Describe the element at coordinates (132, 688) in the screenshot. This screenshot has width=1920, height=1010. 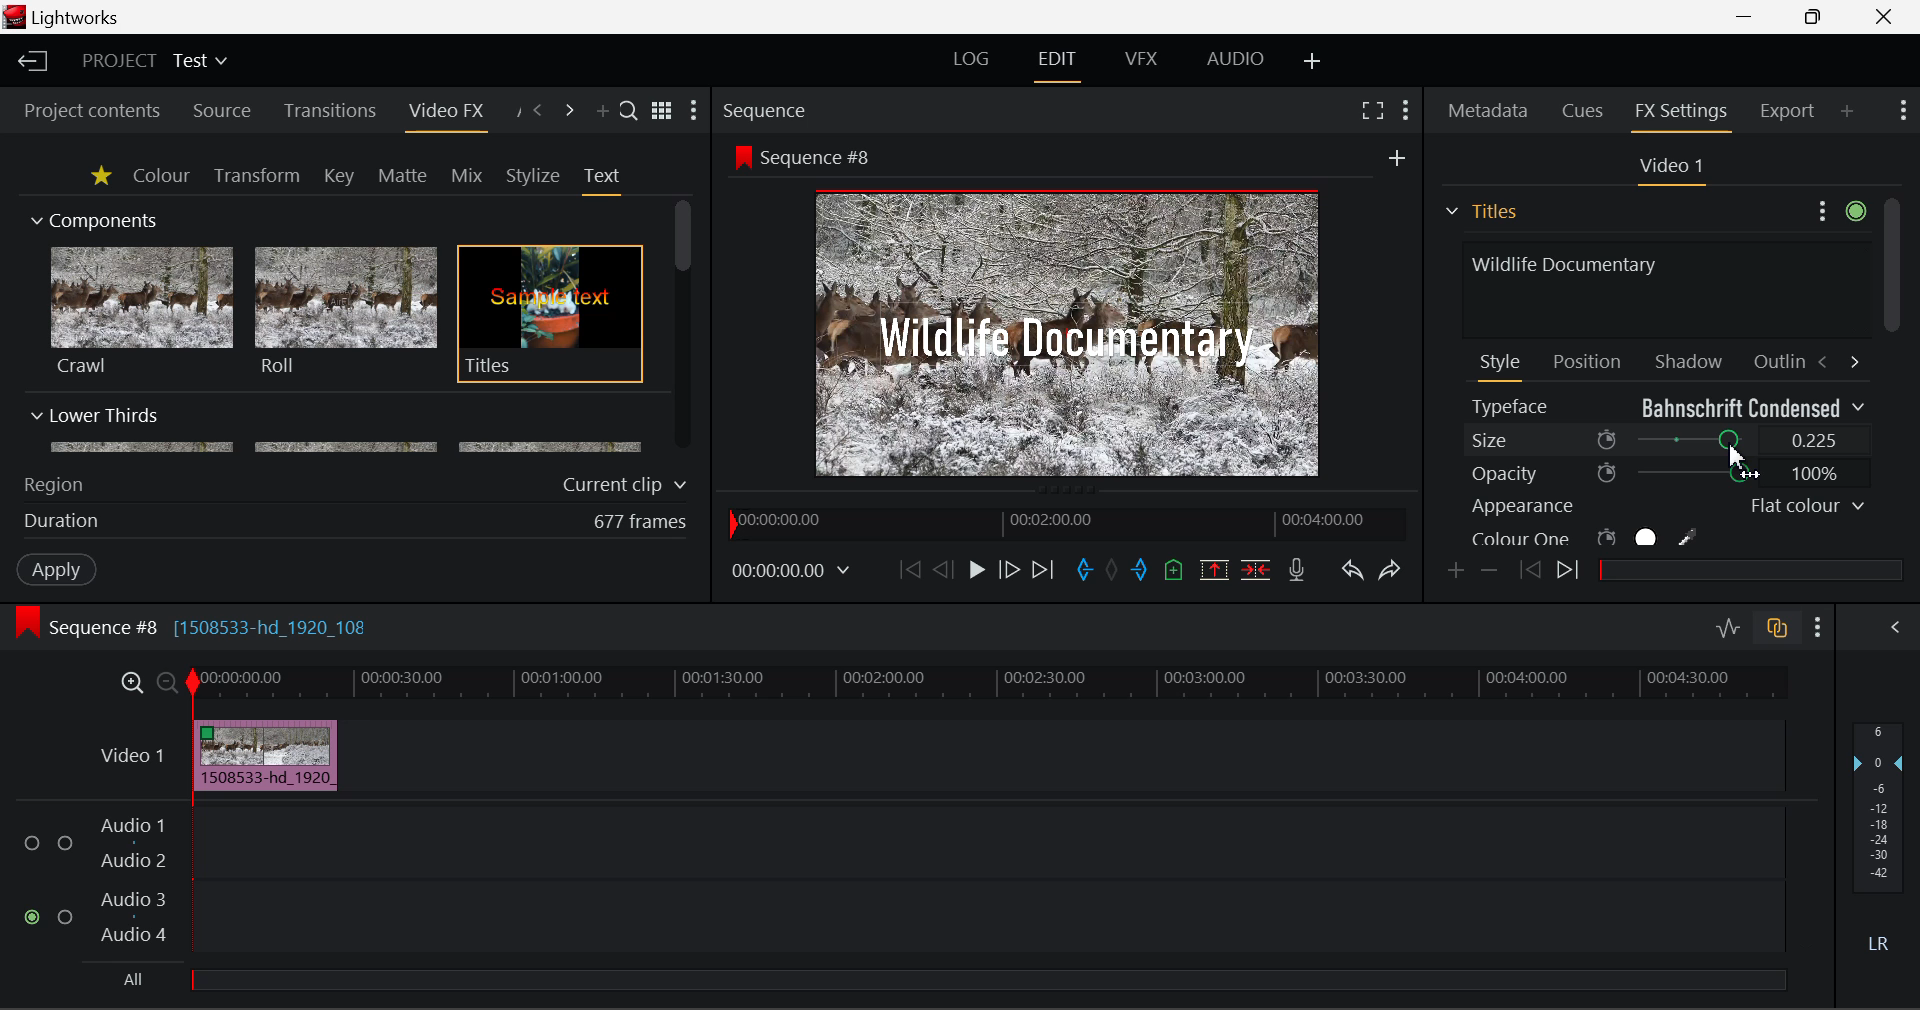
I see `Zoom In Timeline` at that location.